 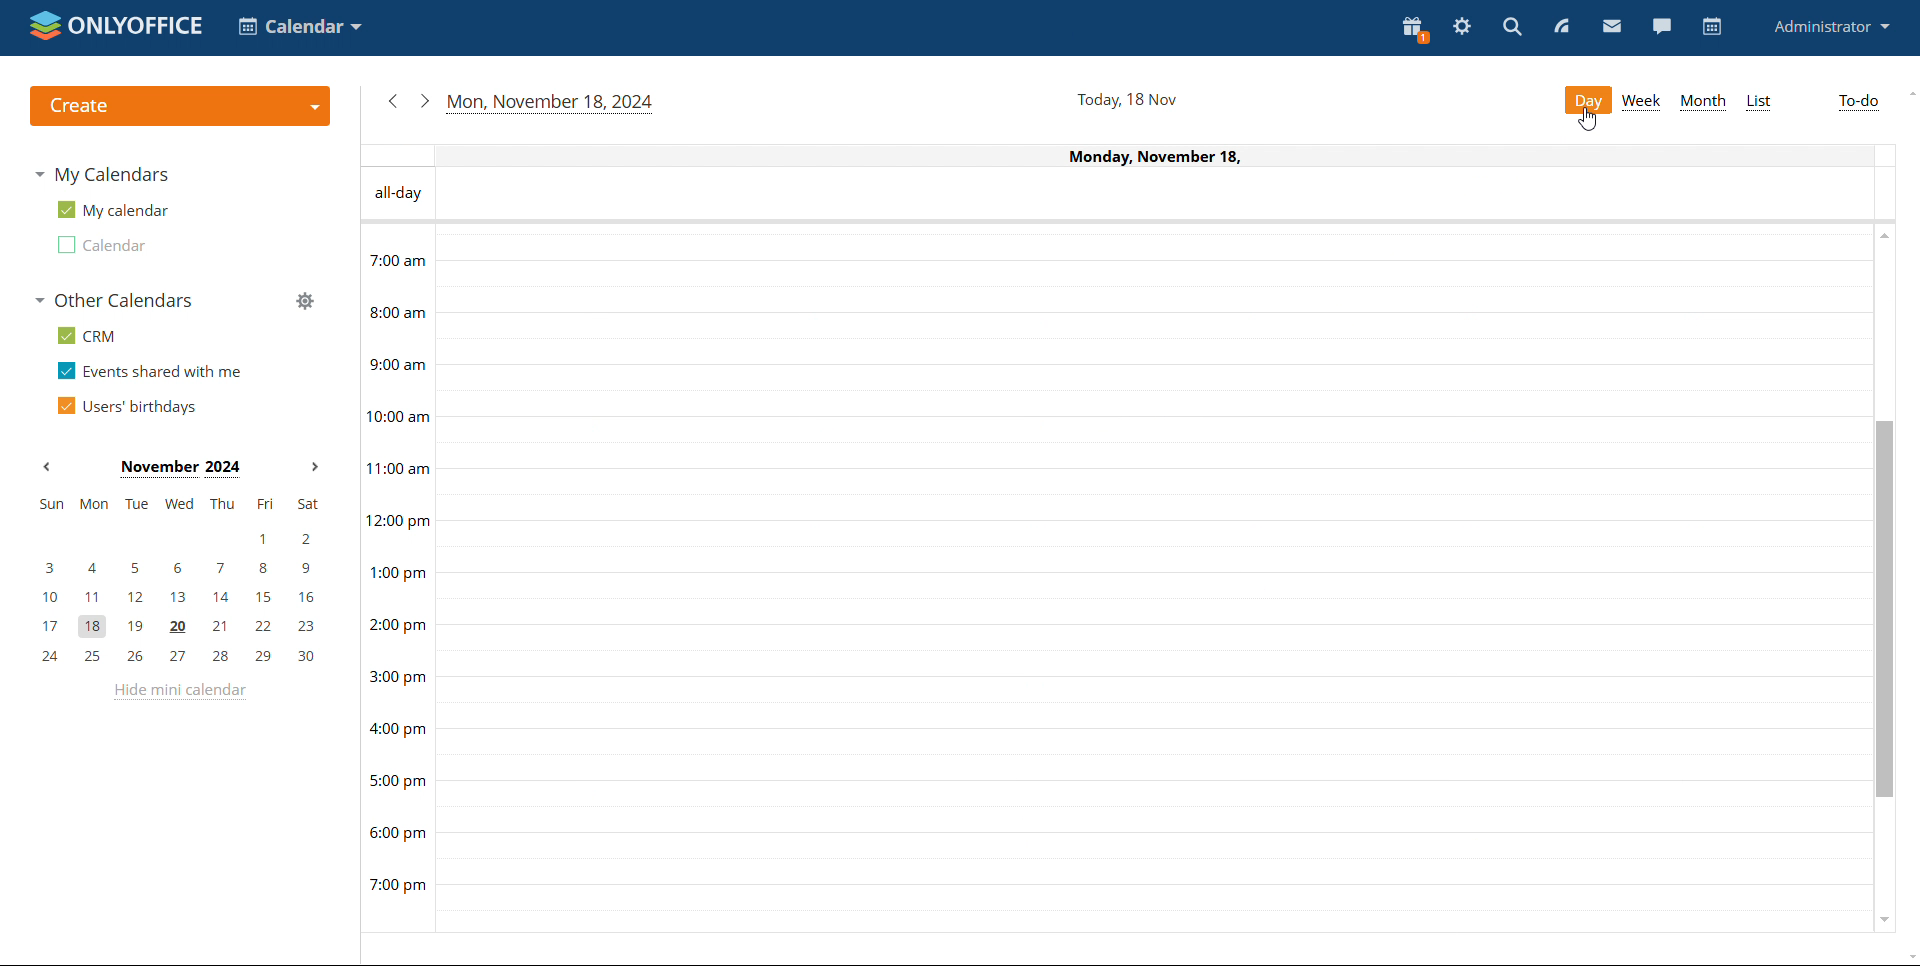 I want to click on previous month, so click(x=47, y=466).